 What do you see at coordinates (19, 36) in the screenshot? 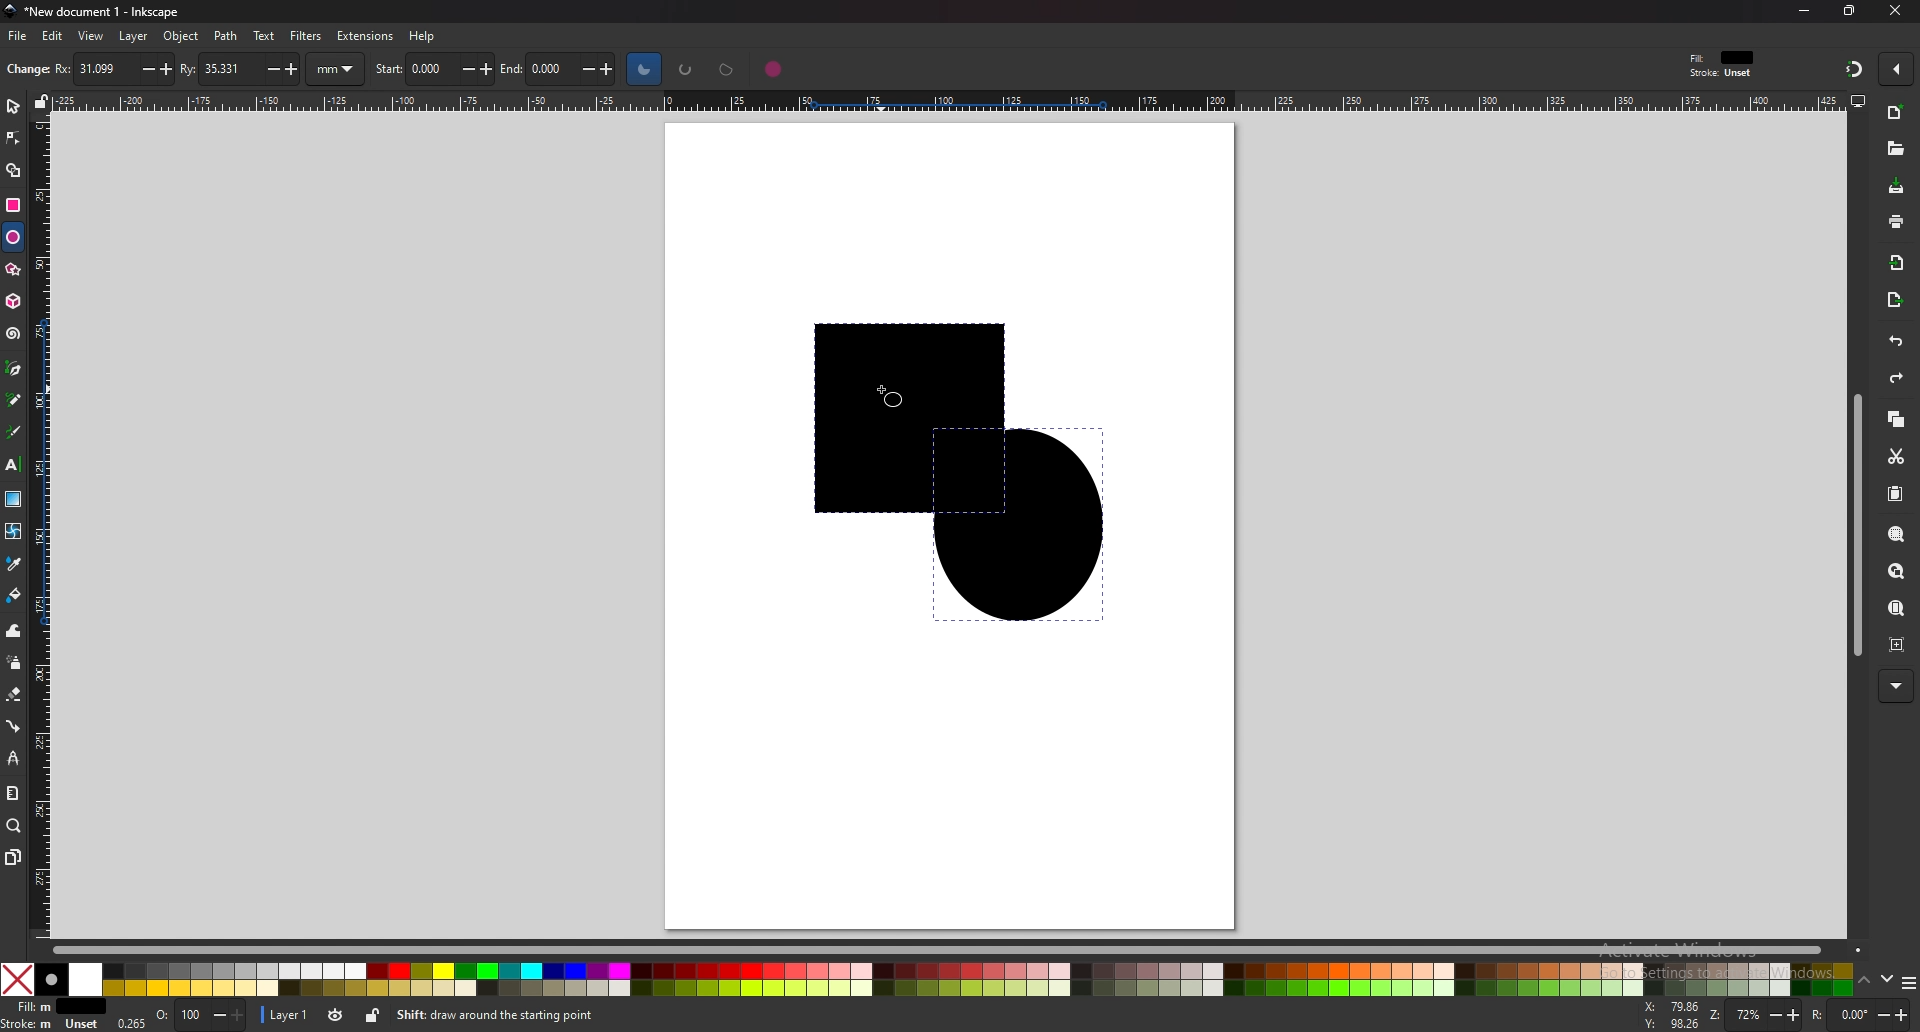
I see `file` at bounding box center [19, 36].